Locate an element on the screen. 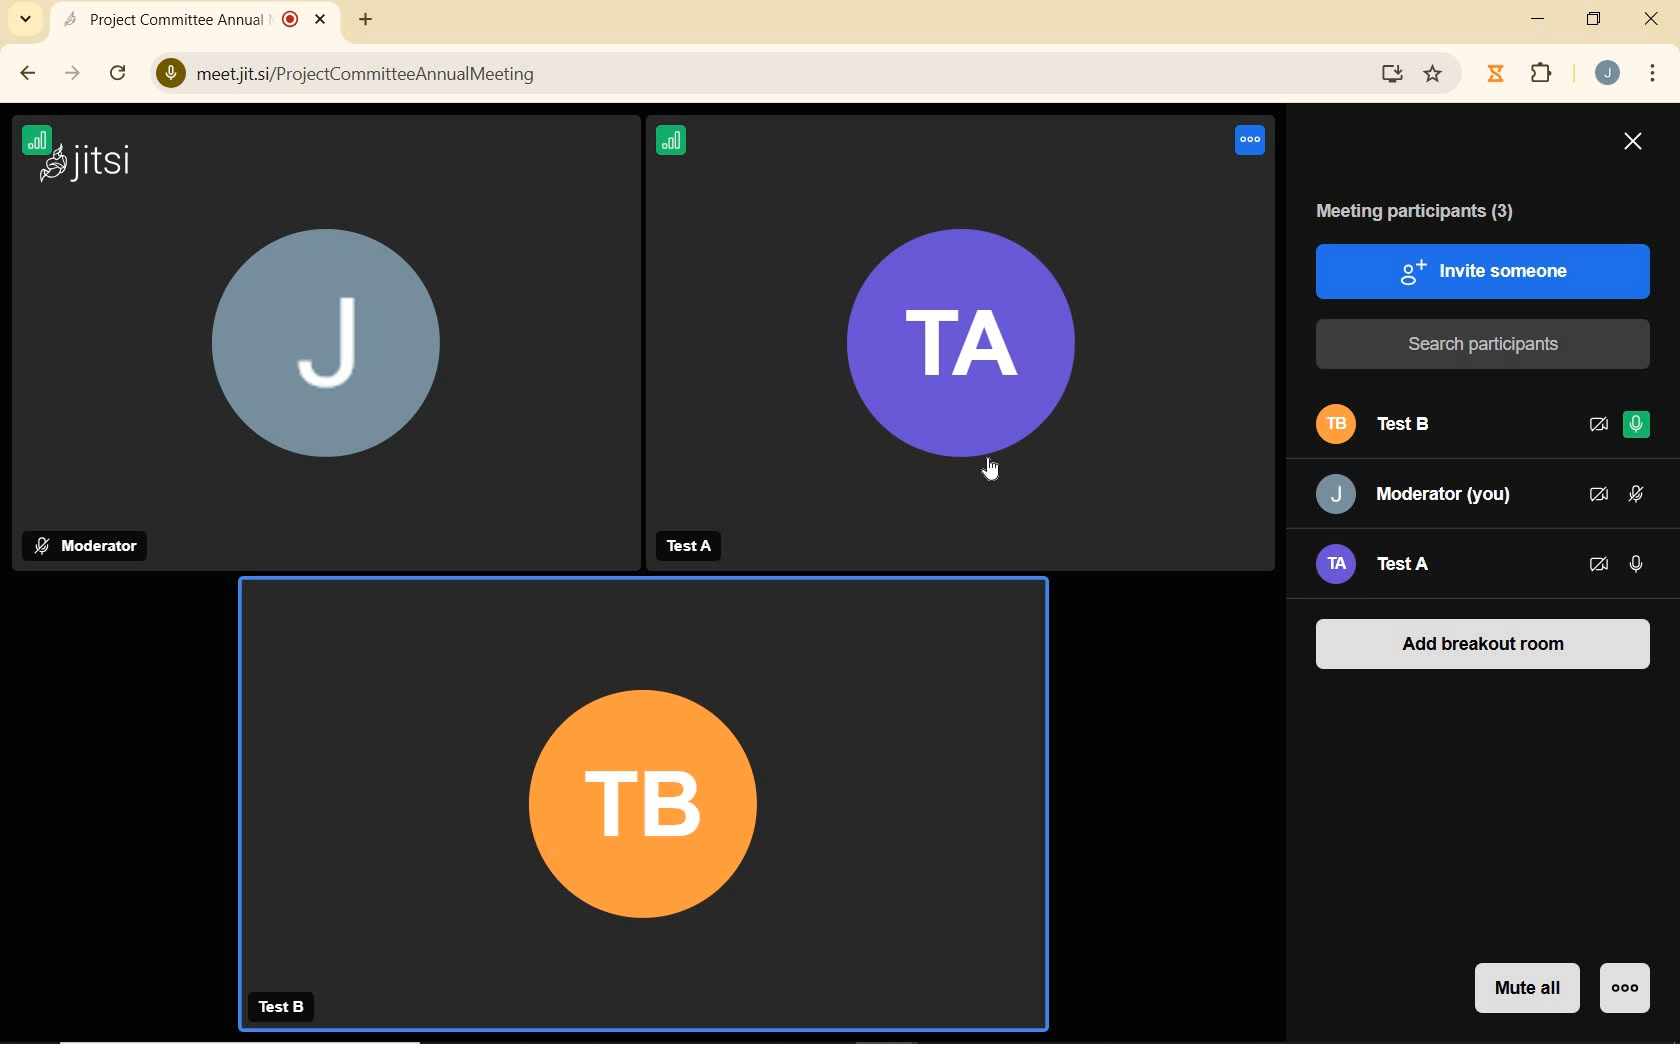 The height and width of the screenshot is (1044, 1680). voice is located at coordinates (1252, 142).